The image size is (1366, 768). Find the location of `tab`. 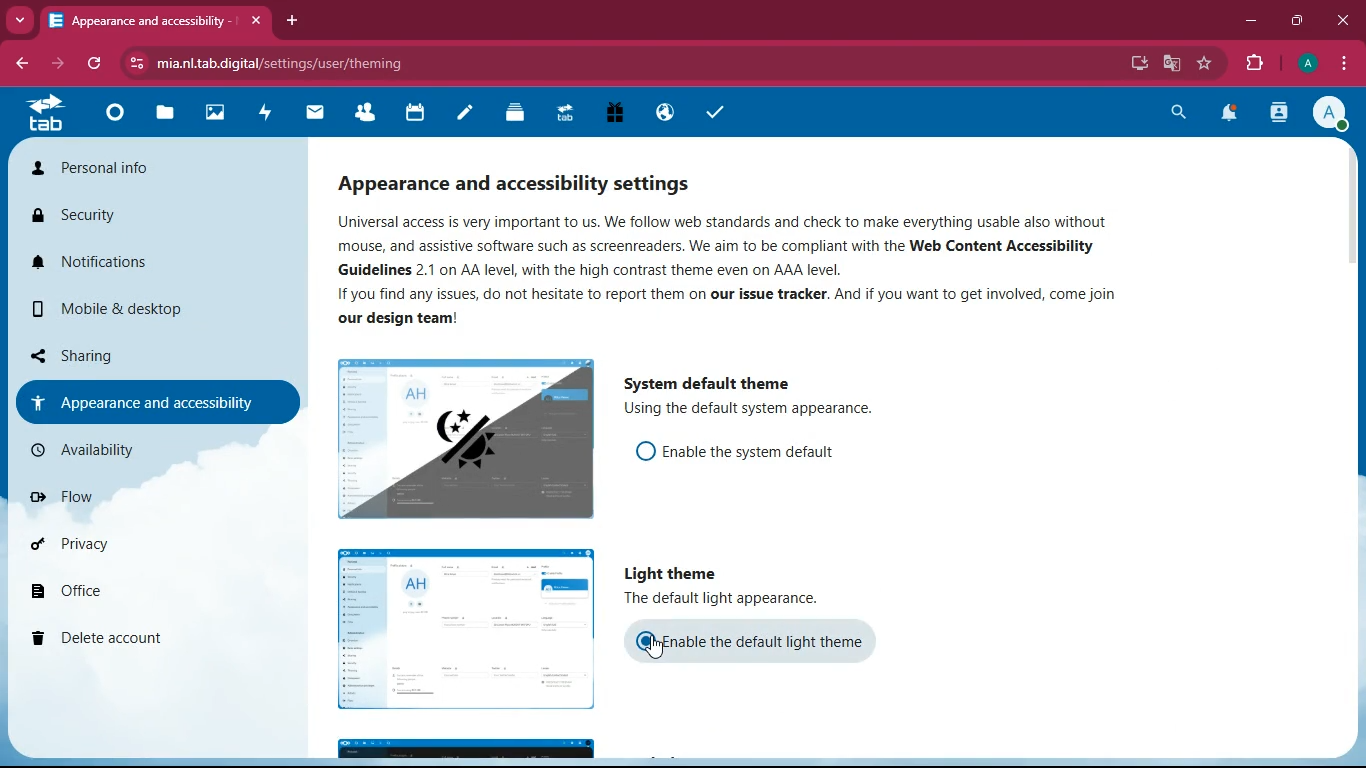

tab is located at coordinates (564, 114).